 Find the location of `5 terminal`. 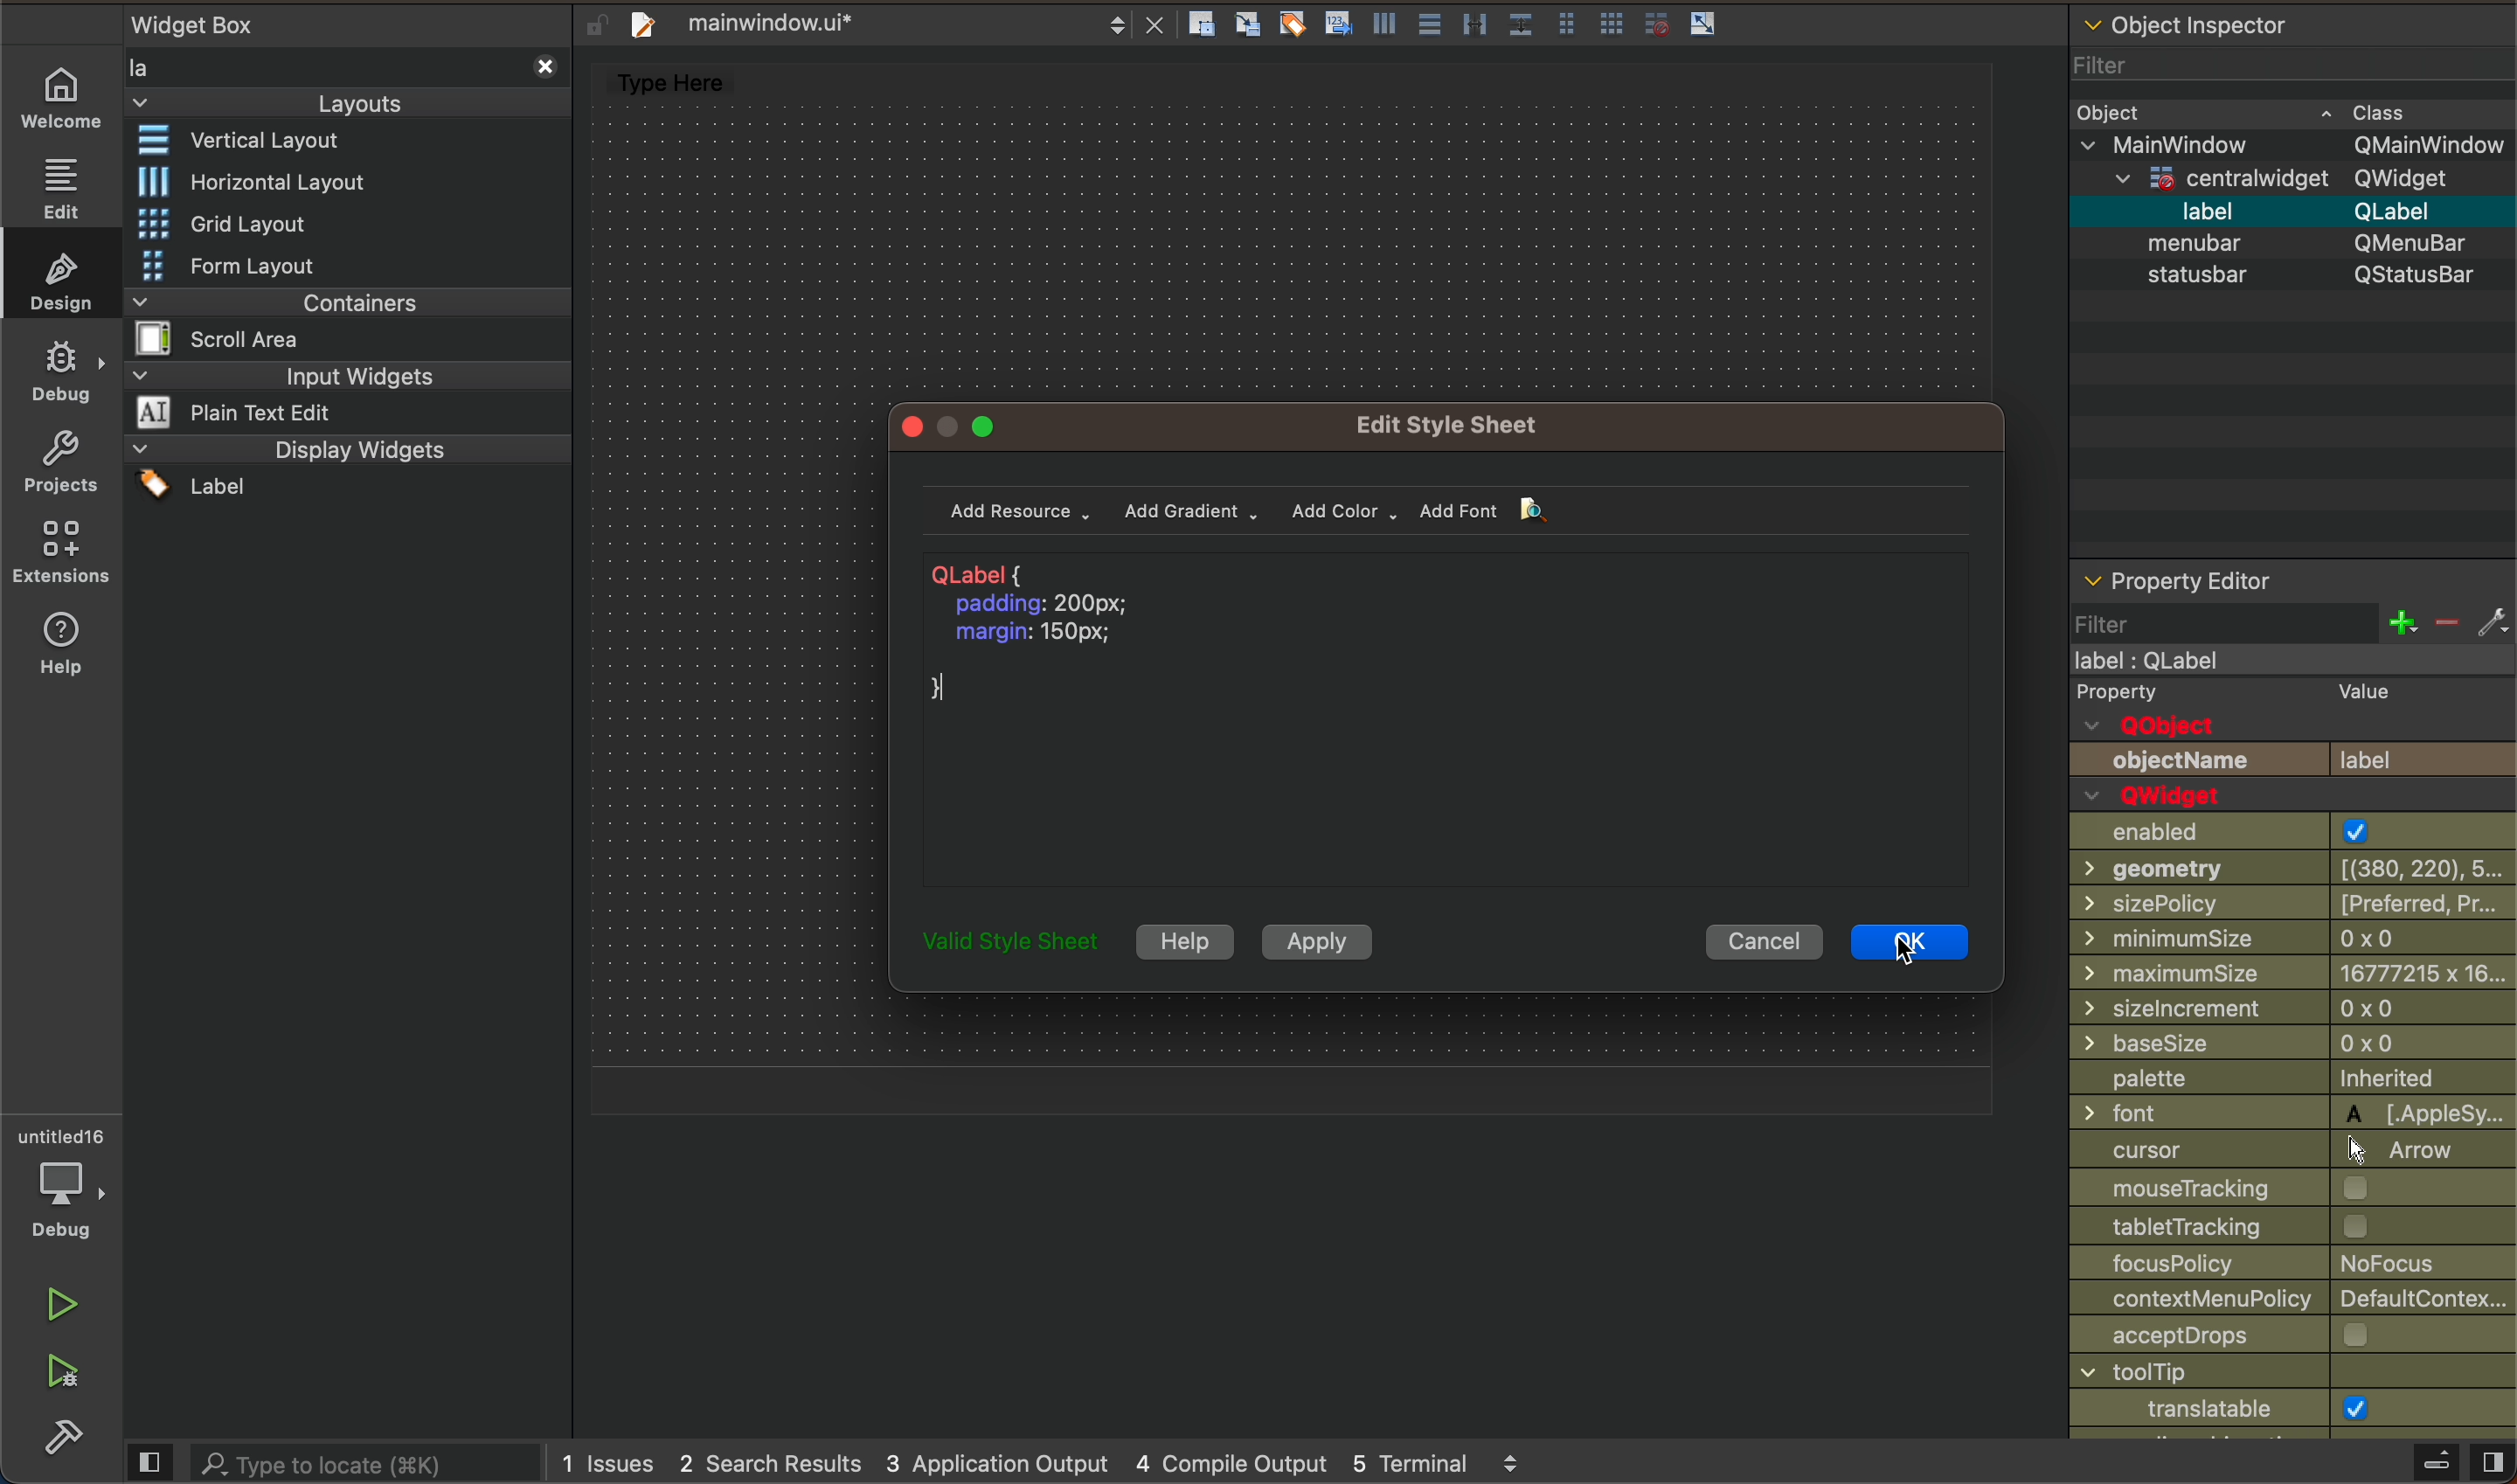

5 terminal is located at coordinates (1445, 1463).